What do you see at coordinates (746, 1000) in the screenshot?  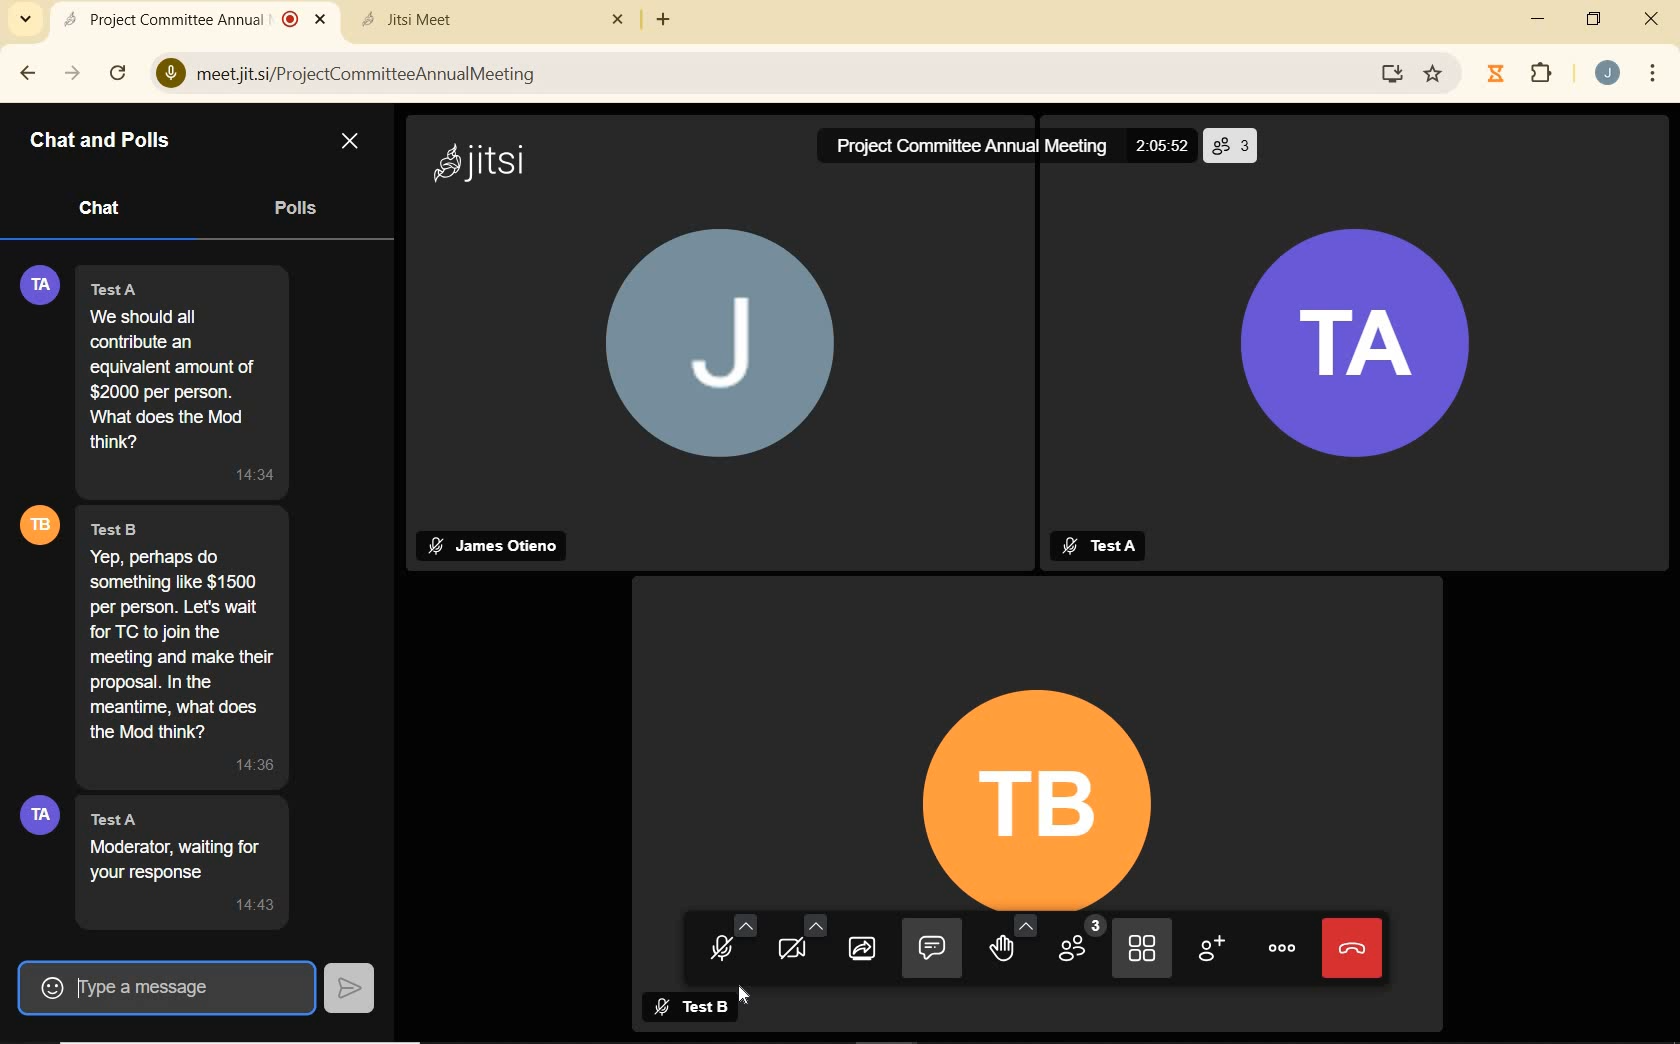 I see `crusor` at bounding box center [746, 1000].